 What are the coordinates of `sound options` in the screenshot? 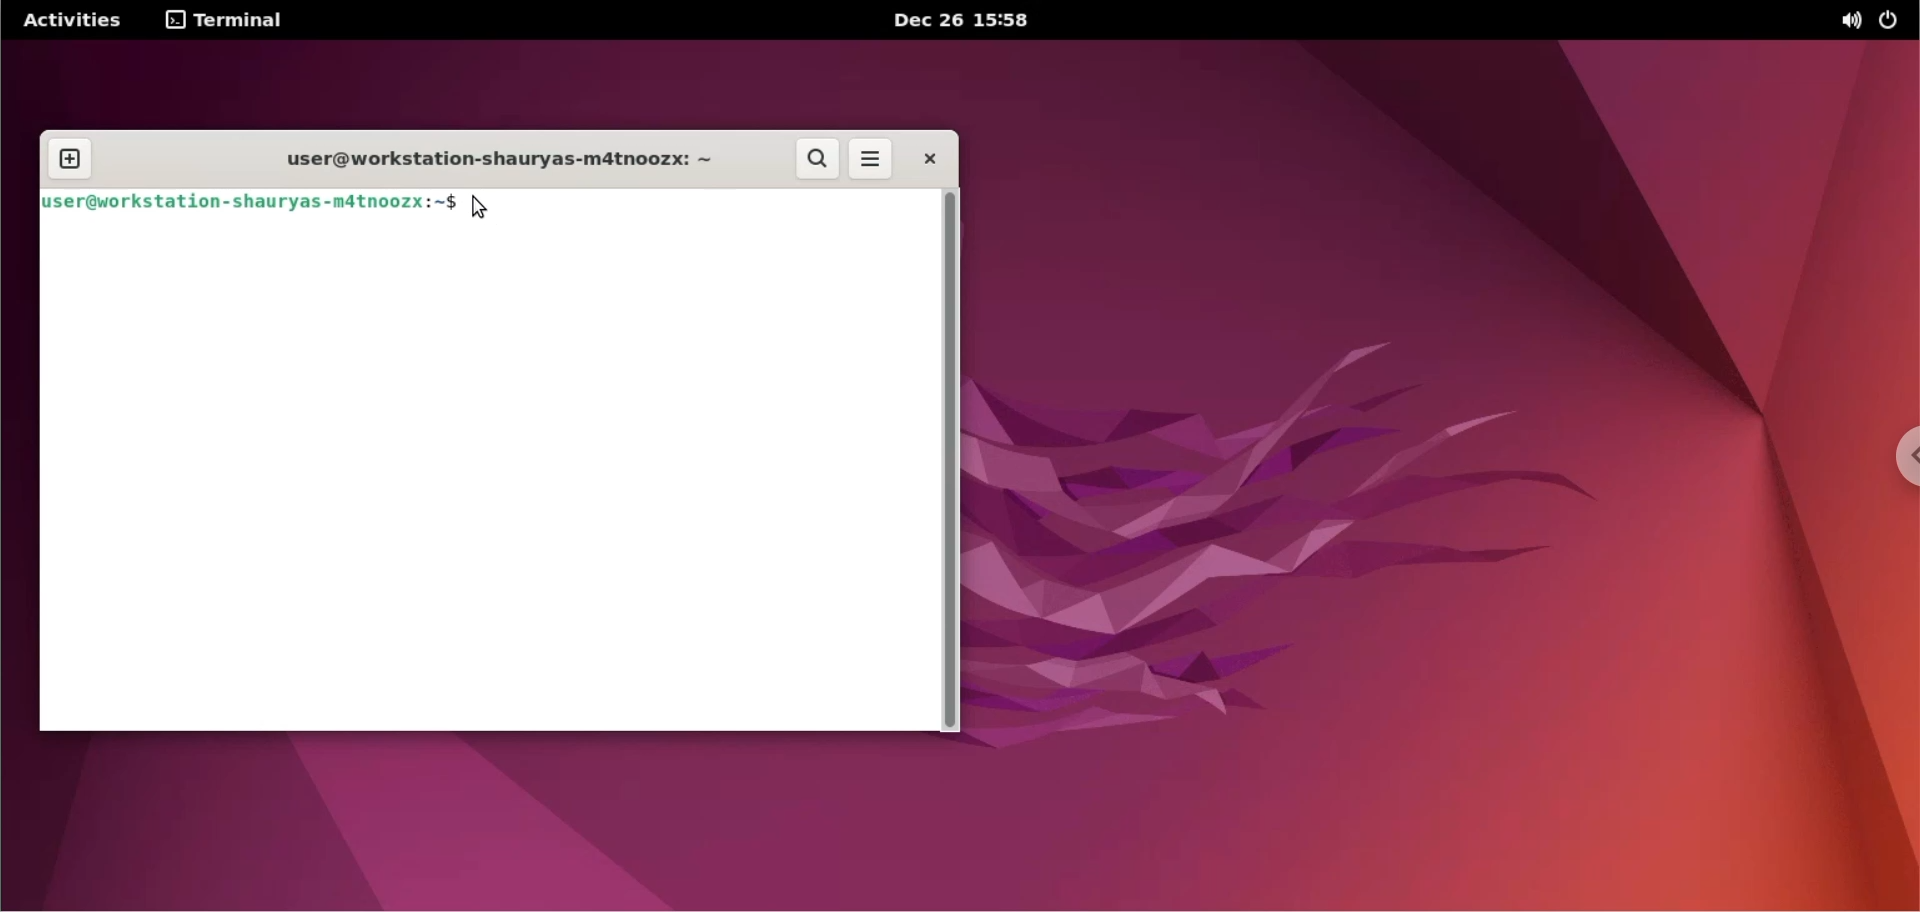 It's located at (1856, 19).